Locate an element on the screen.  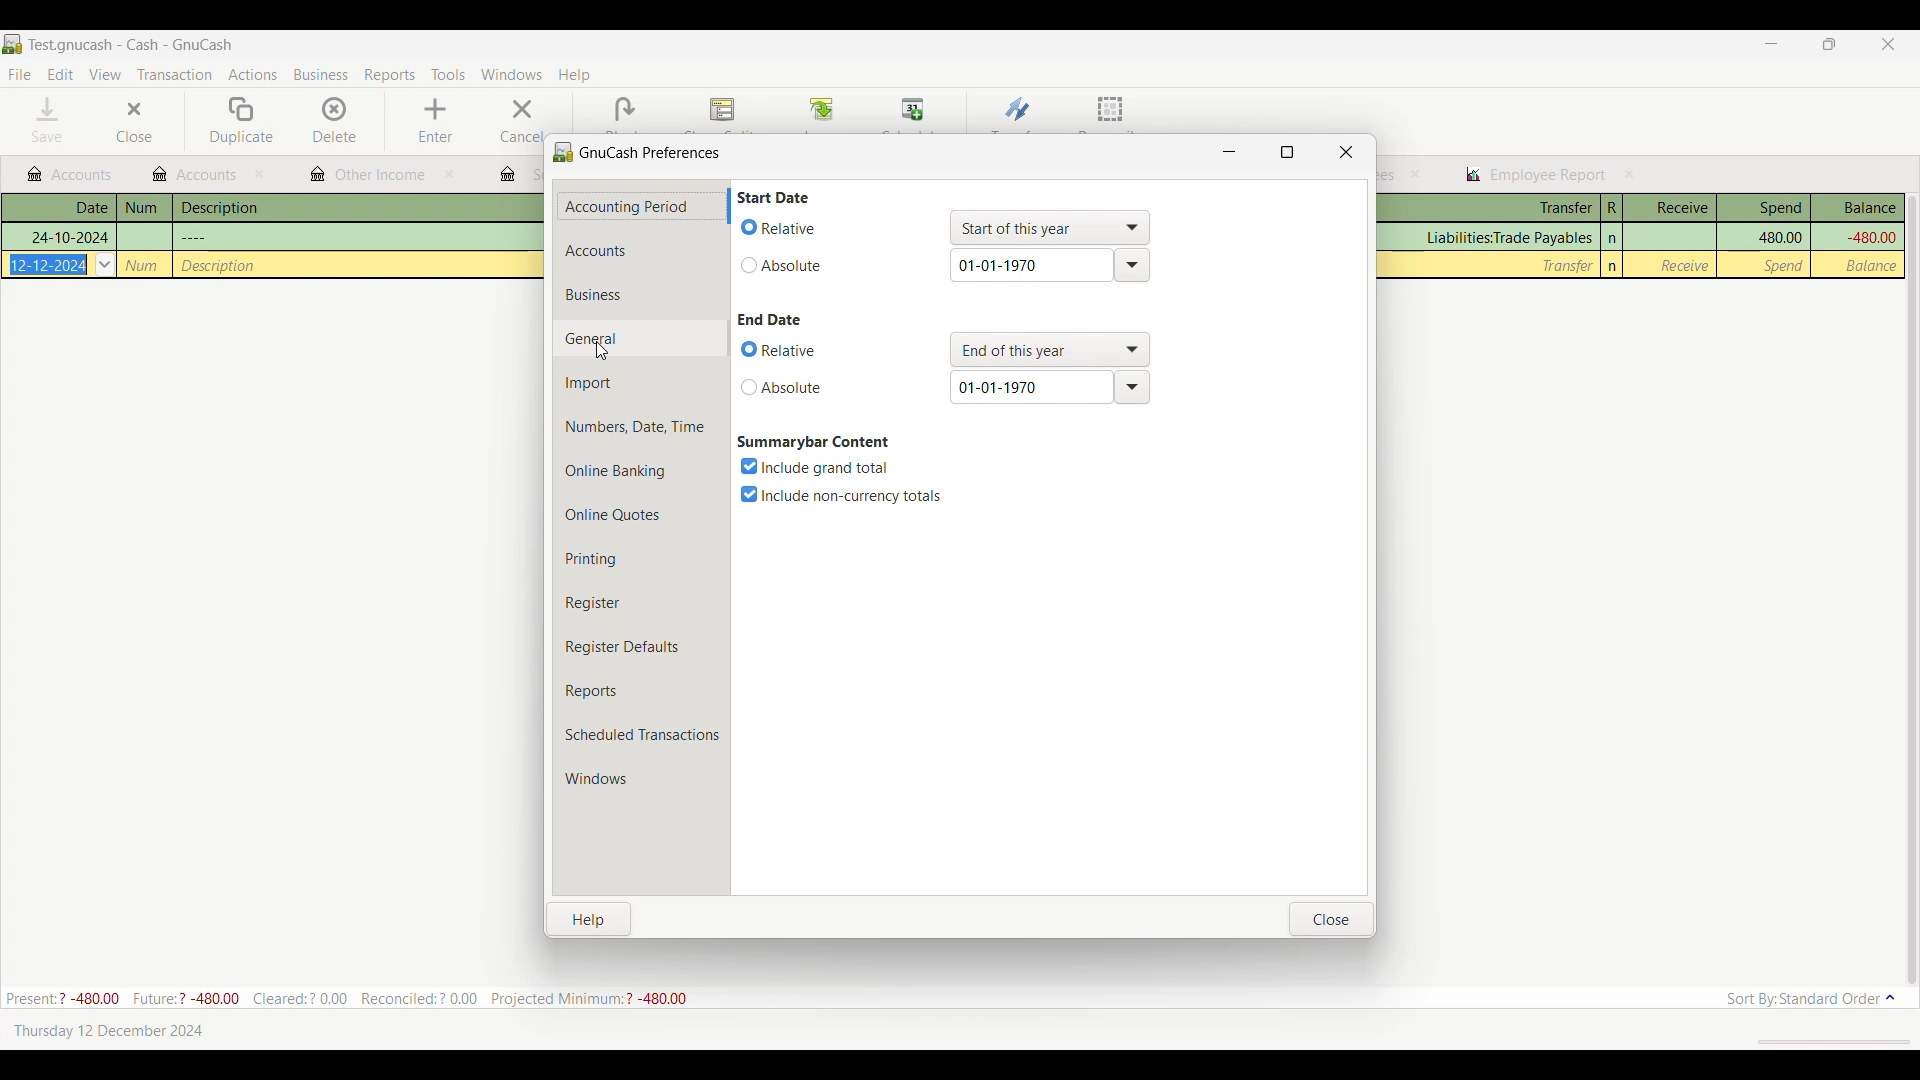
Current date is located at coordinates (108, 1030).